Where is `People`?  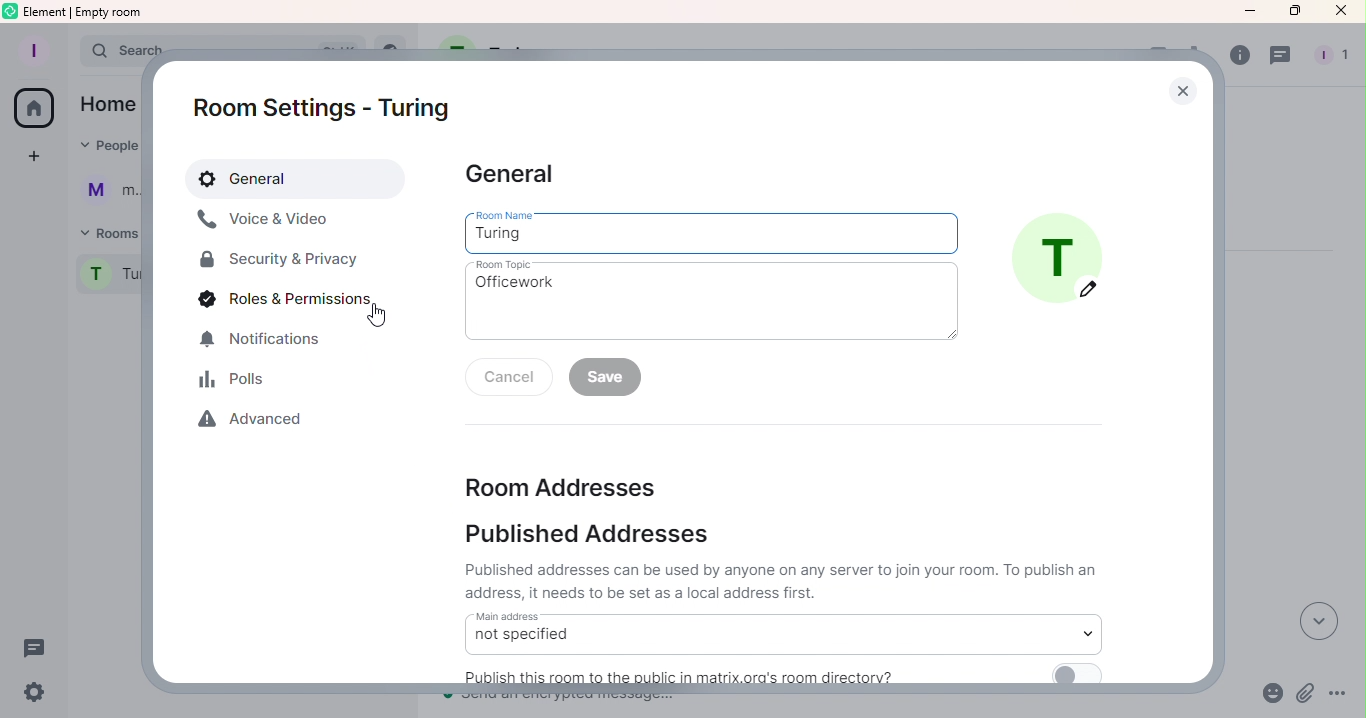 People is located at coordinates (110, 147).